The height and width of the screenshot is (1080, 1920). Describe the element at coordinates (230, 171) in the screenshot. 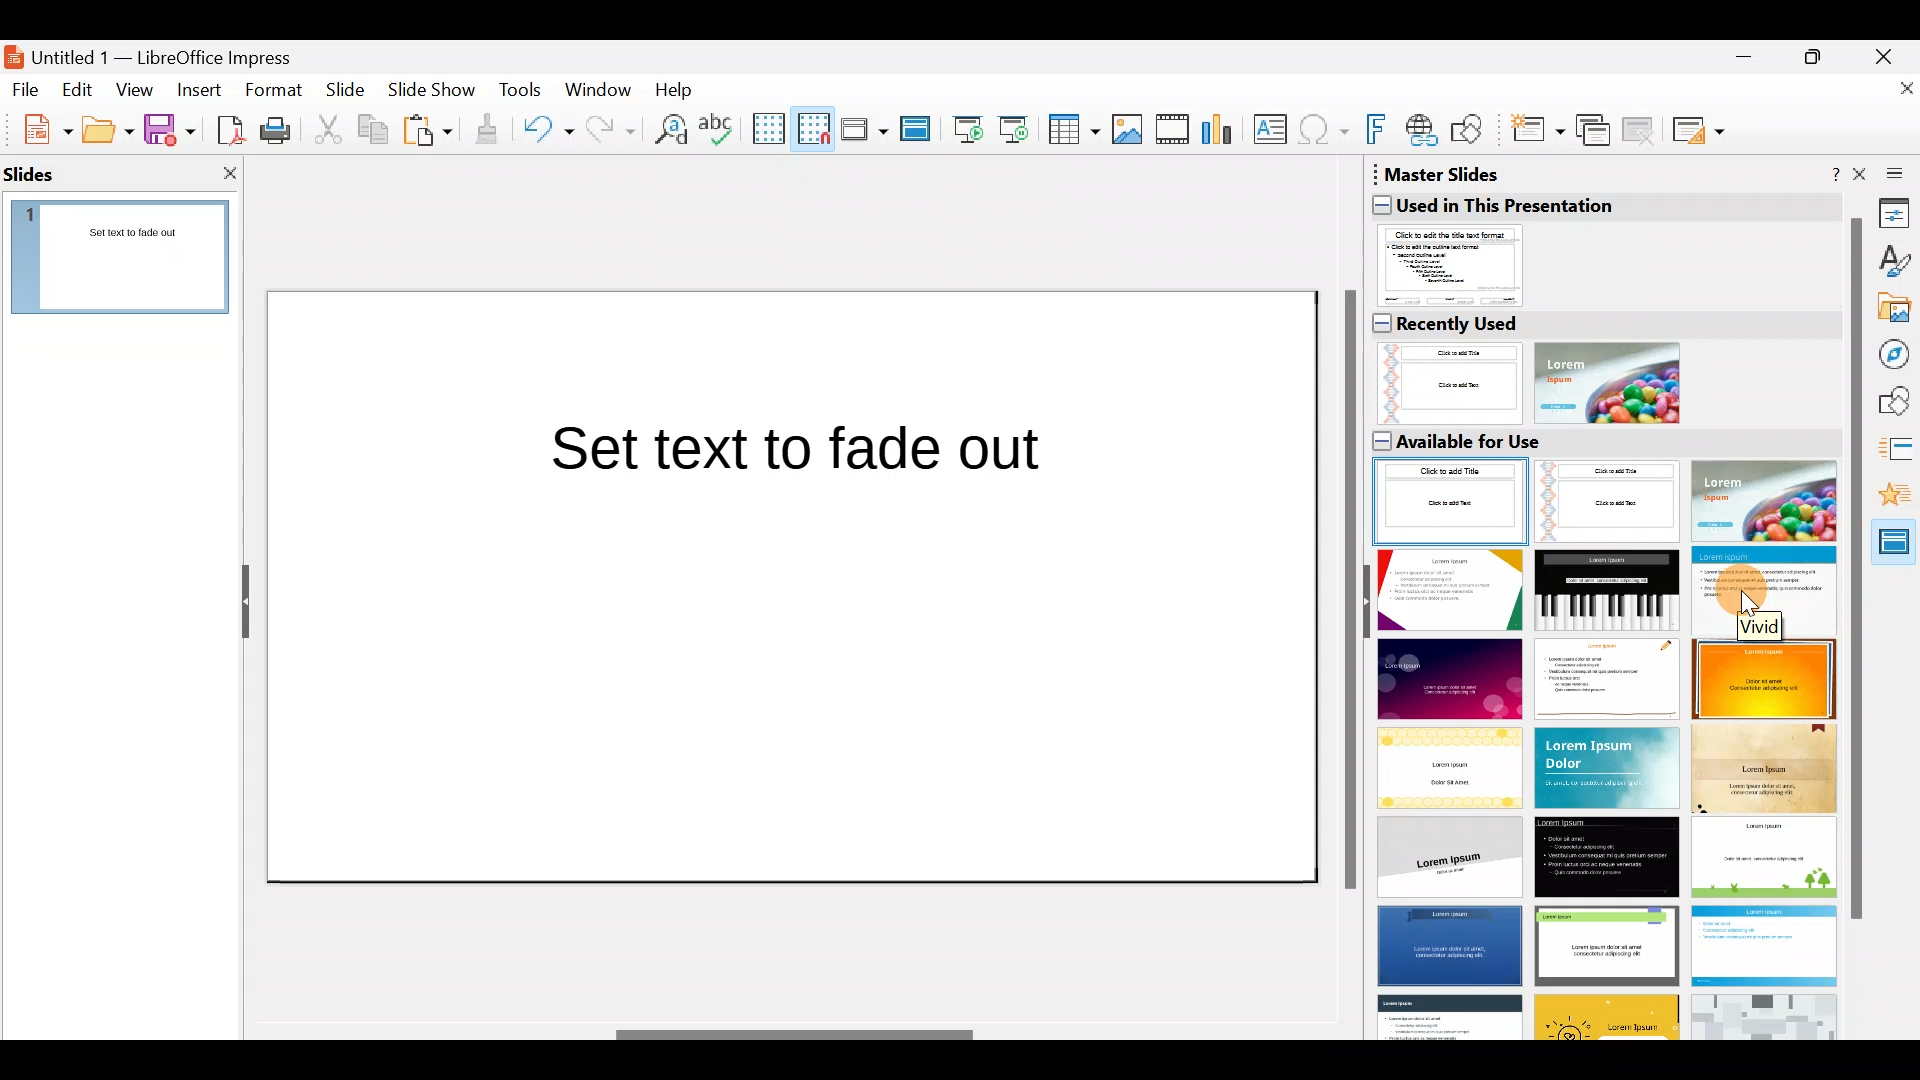

I see `close slide` at that location.